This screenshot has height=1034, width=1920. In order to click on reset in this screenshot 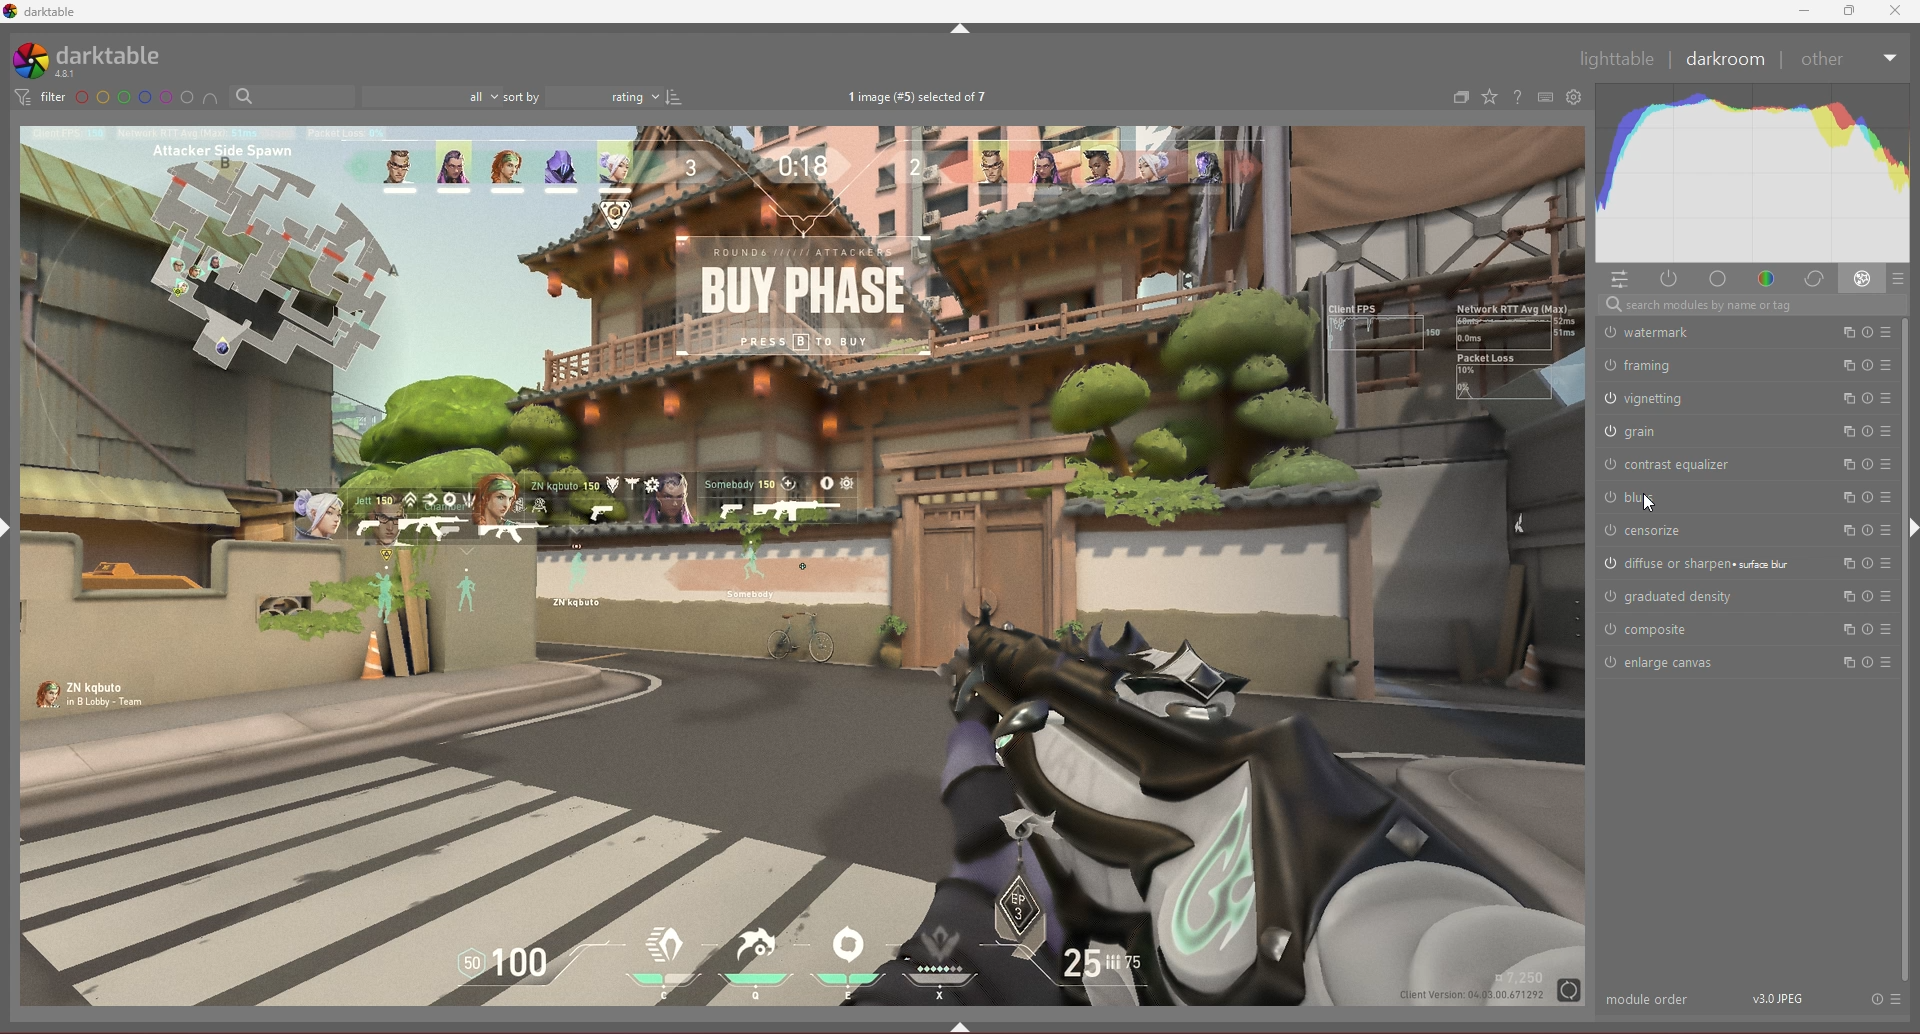, I will do `click(1877, 998)`.